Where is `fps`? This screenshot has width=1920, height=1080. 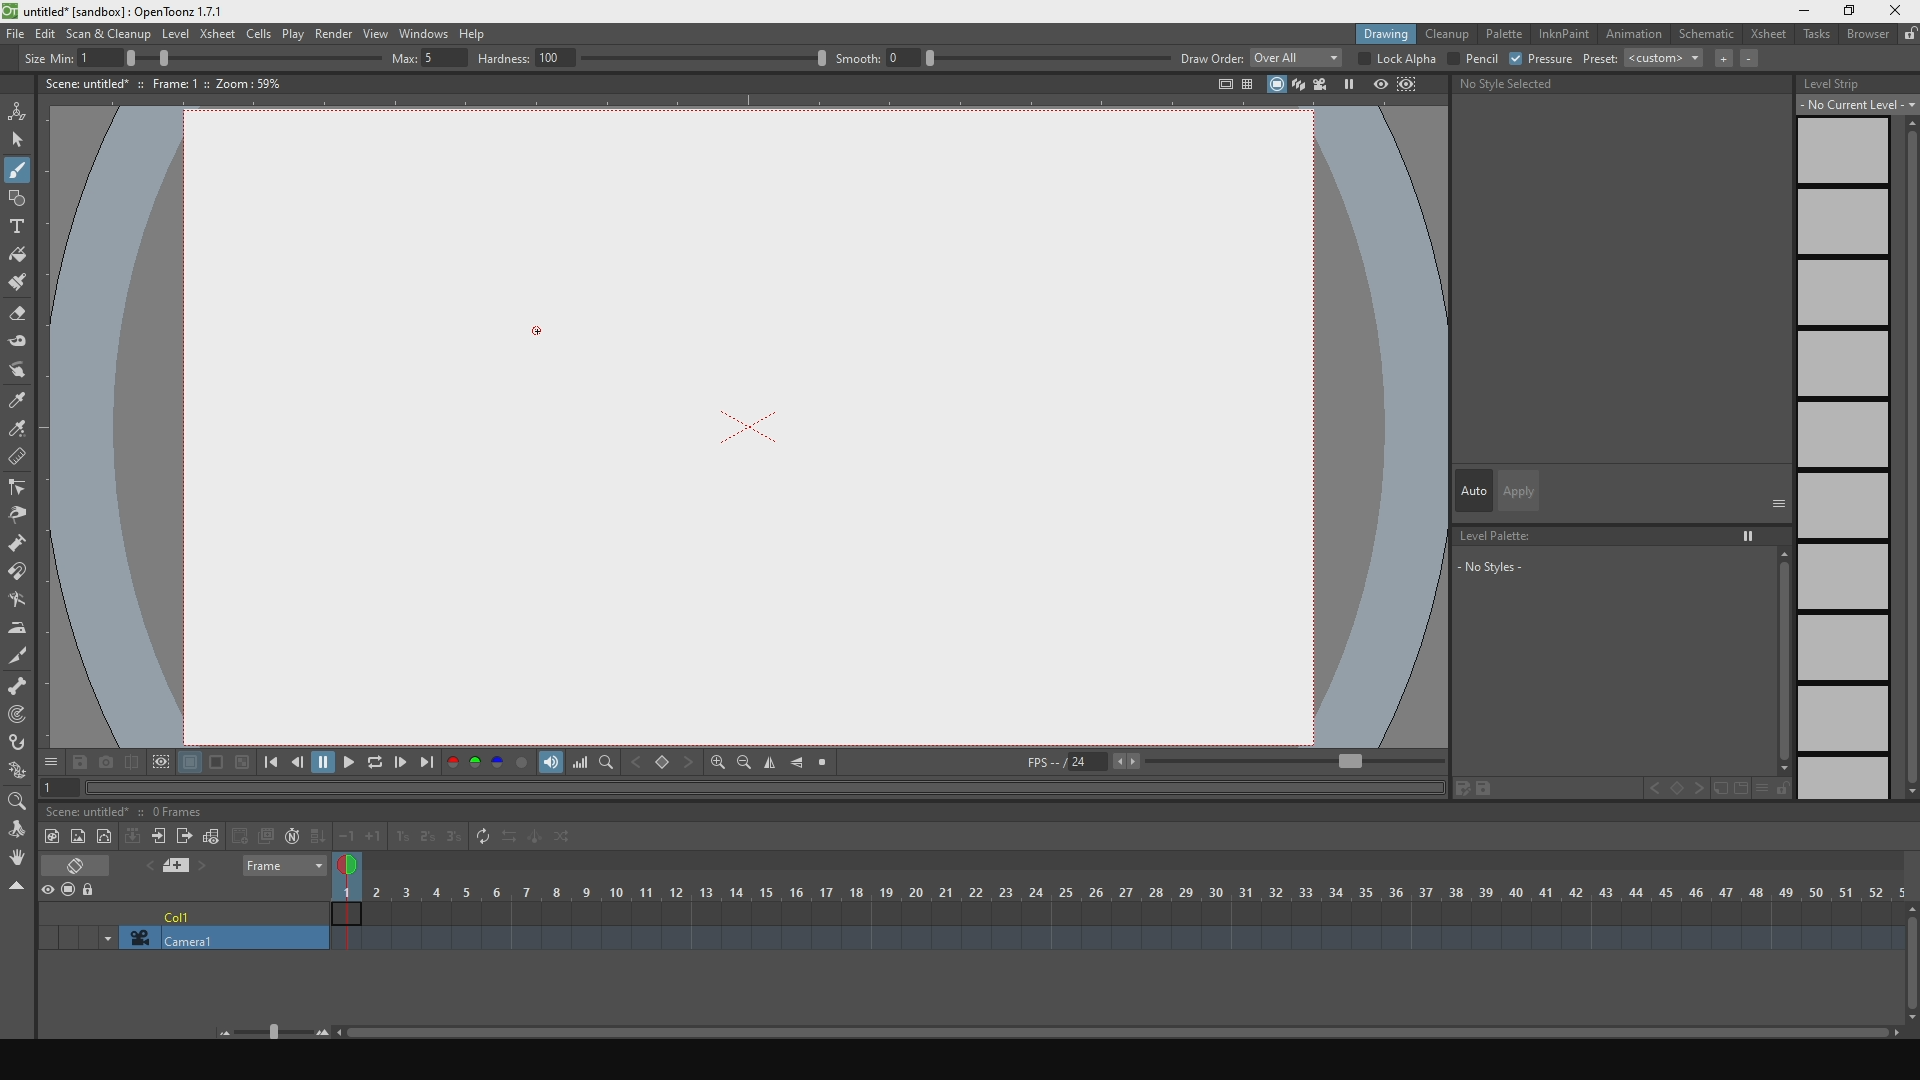 fps is located at coordinates (1236, 762).